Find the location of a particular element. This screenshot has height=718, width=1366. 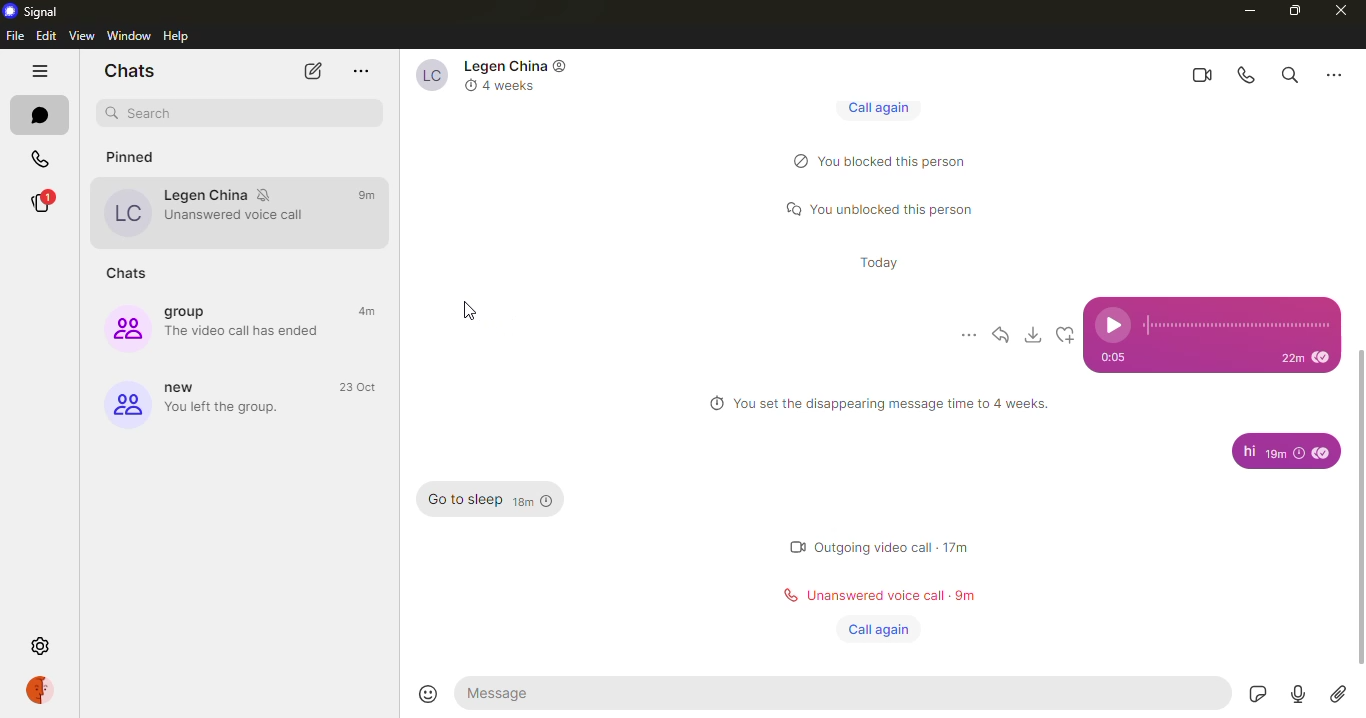

time is located at coordinates (358, 384).